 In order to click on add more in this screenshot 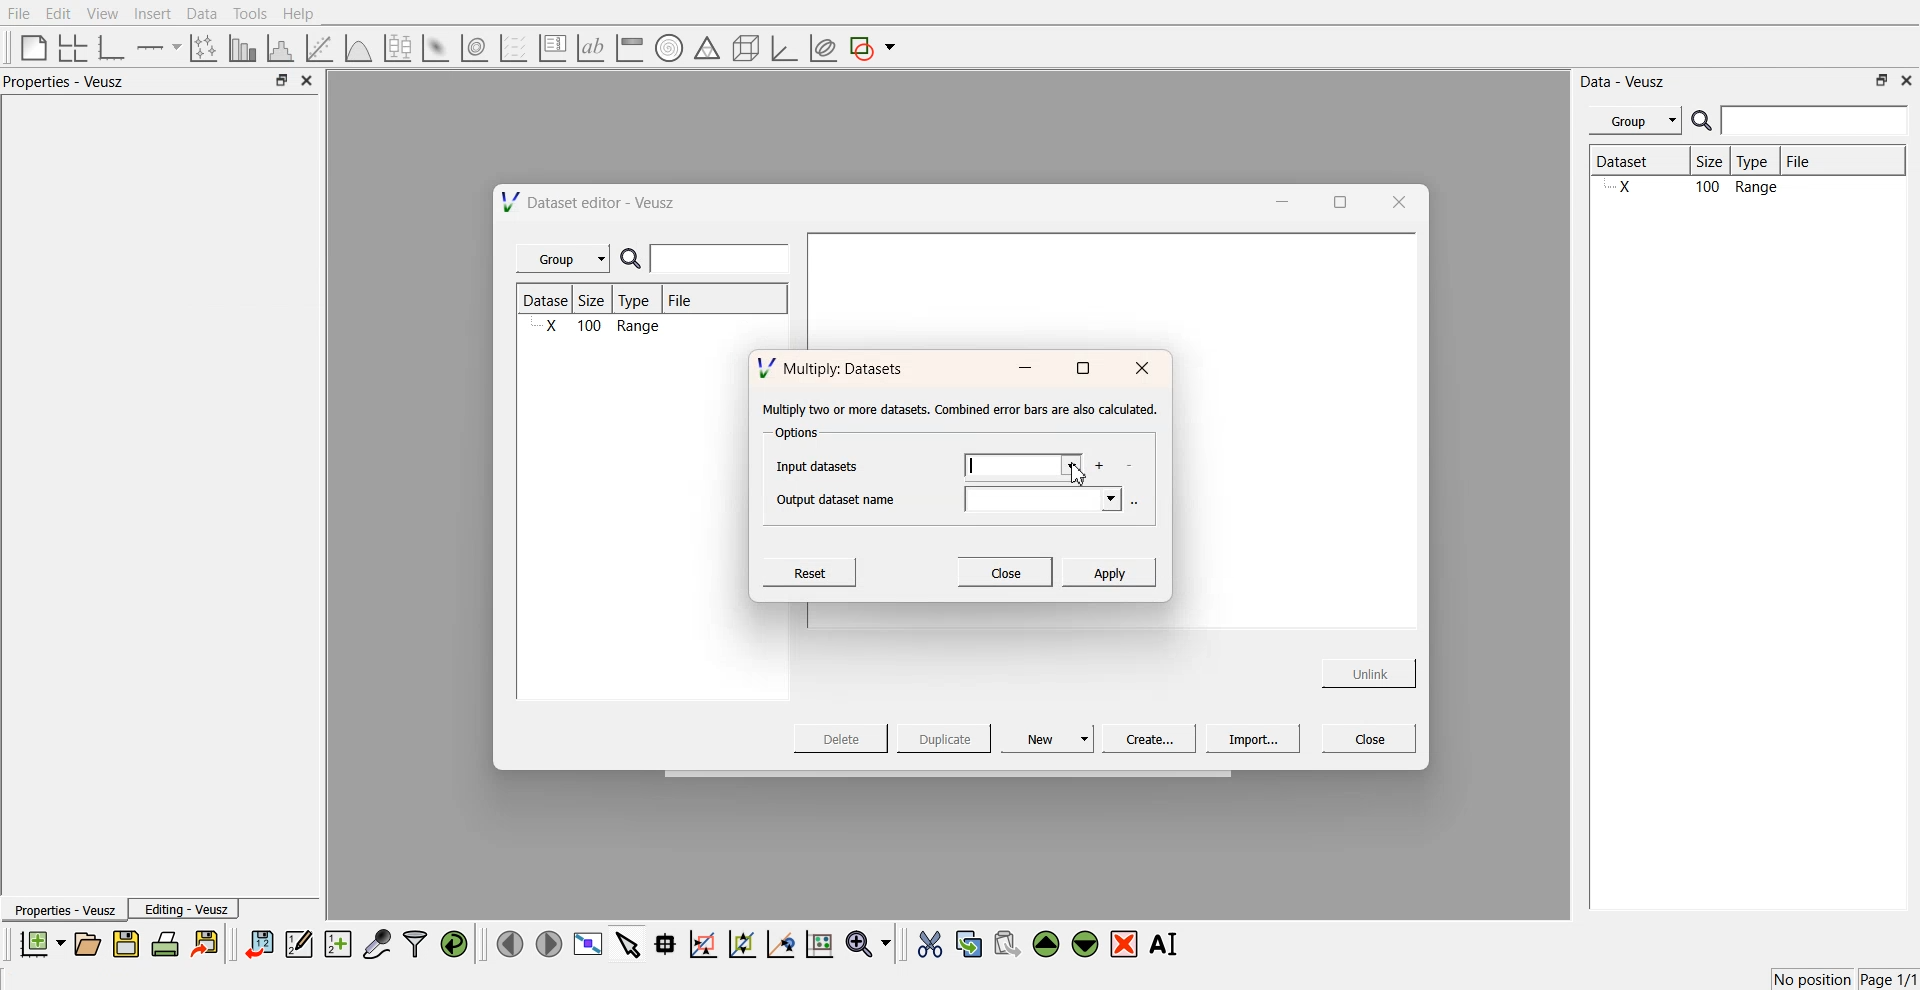, I will do `click(1102, 465)`.